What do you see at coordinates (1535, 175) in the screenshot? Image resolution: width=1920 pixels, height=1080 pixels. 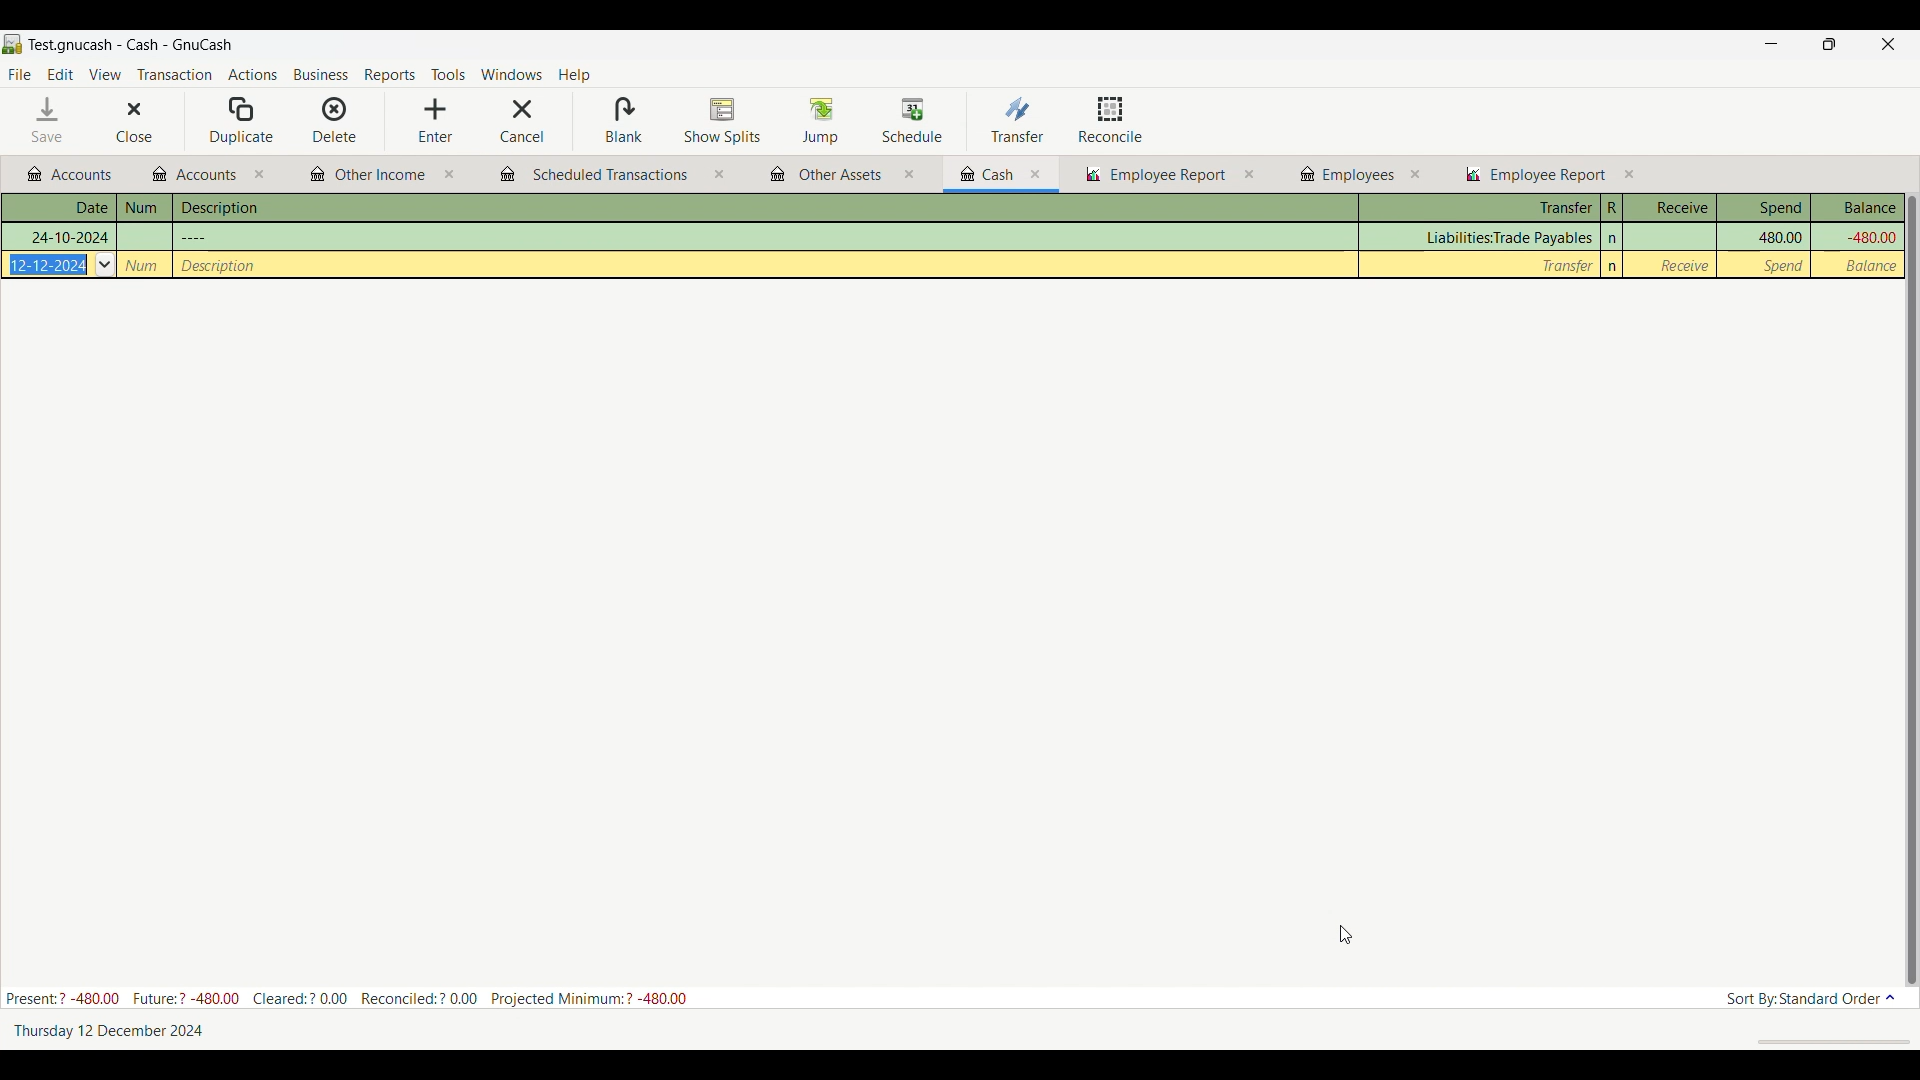 I see `Other budgets and reports` at bounding box center [1535, 175].